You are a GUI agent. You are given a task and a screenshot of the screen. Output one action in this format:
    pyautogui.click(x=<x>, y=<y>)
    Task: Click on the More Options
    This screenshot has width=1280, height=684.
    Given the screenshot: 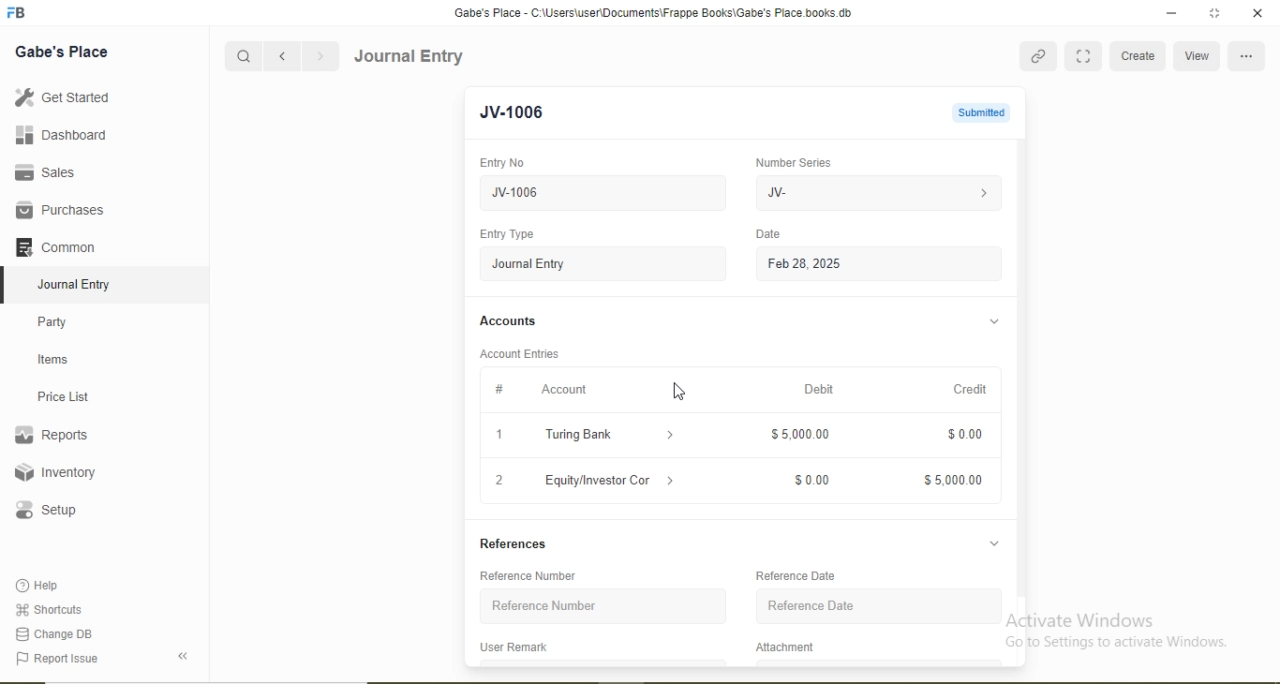 What is the action you would take?
    pyautogui.click(x=1249, y=56)
    